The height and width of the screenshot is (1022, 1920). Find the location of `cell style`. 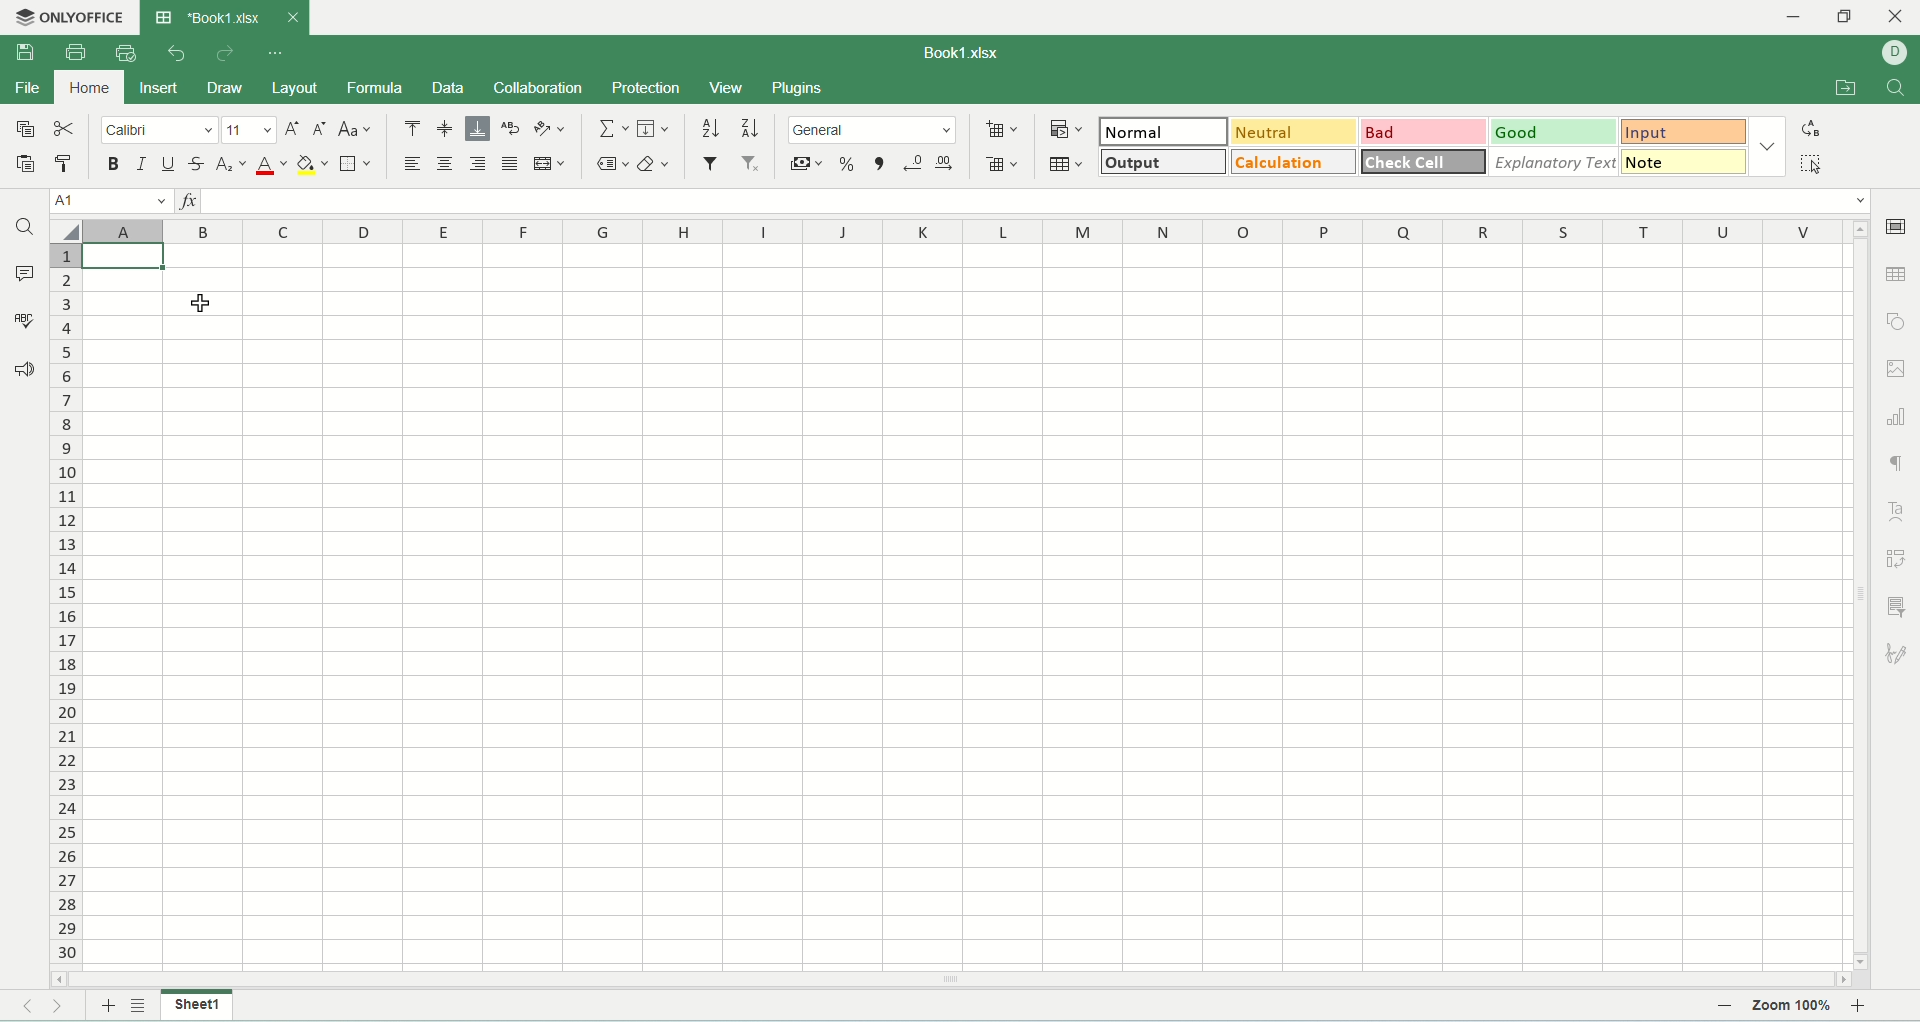

cell style is located at coordinates (1767, 146).